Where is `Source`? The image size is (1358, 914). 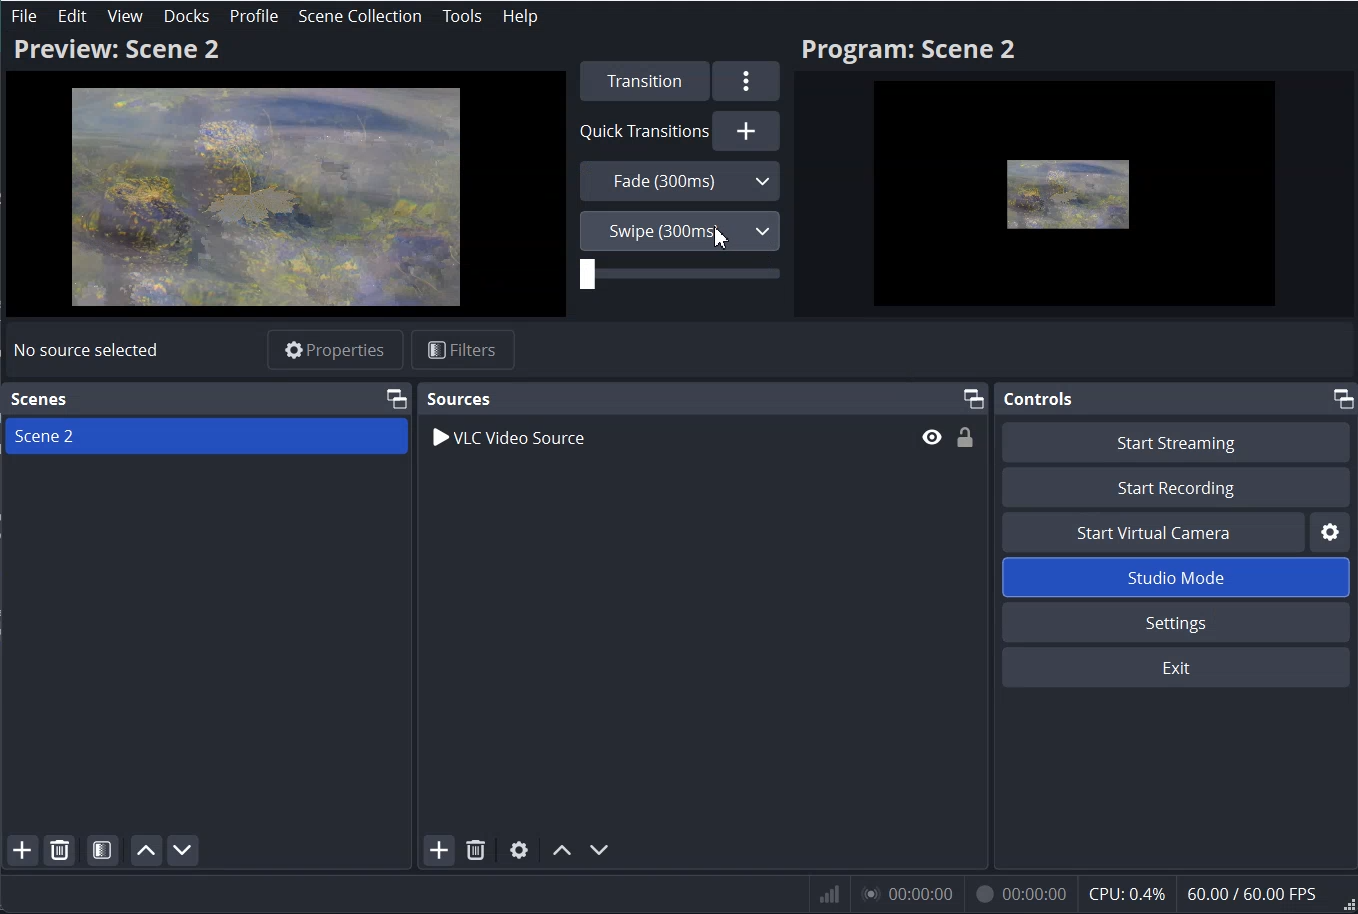 Source is located at coordinates (458, 398).